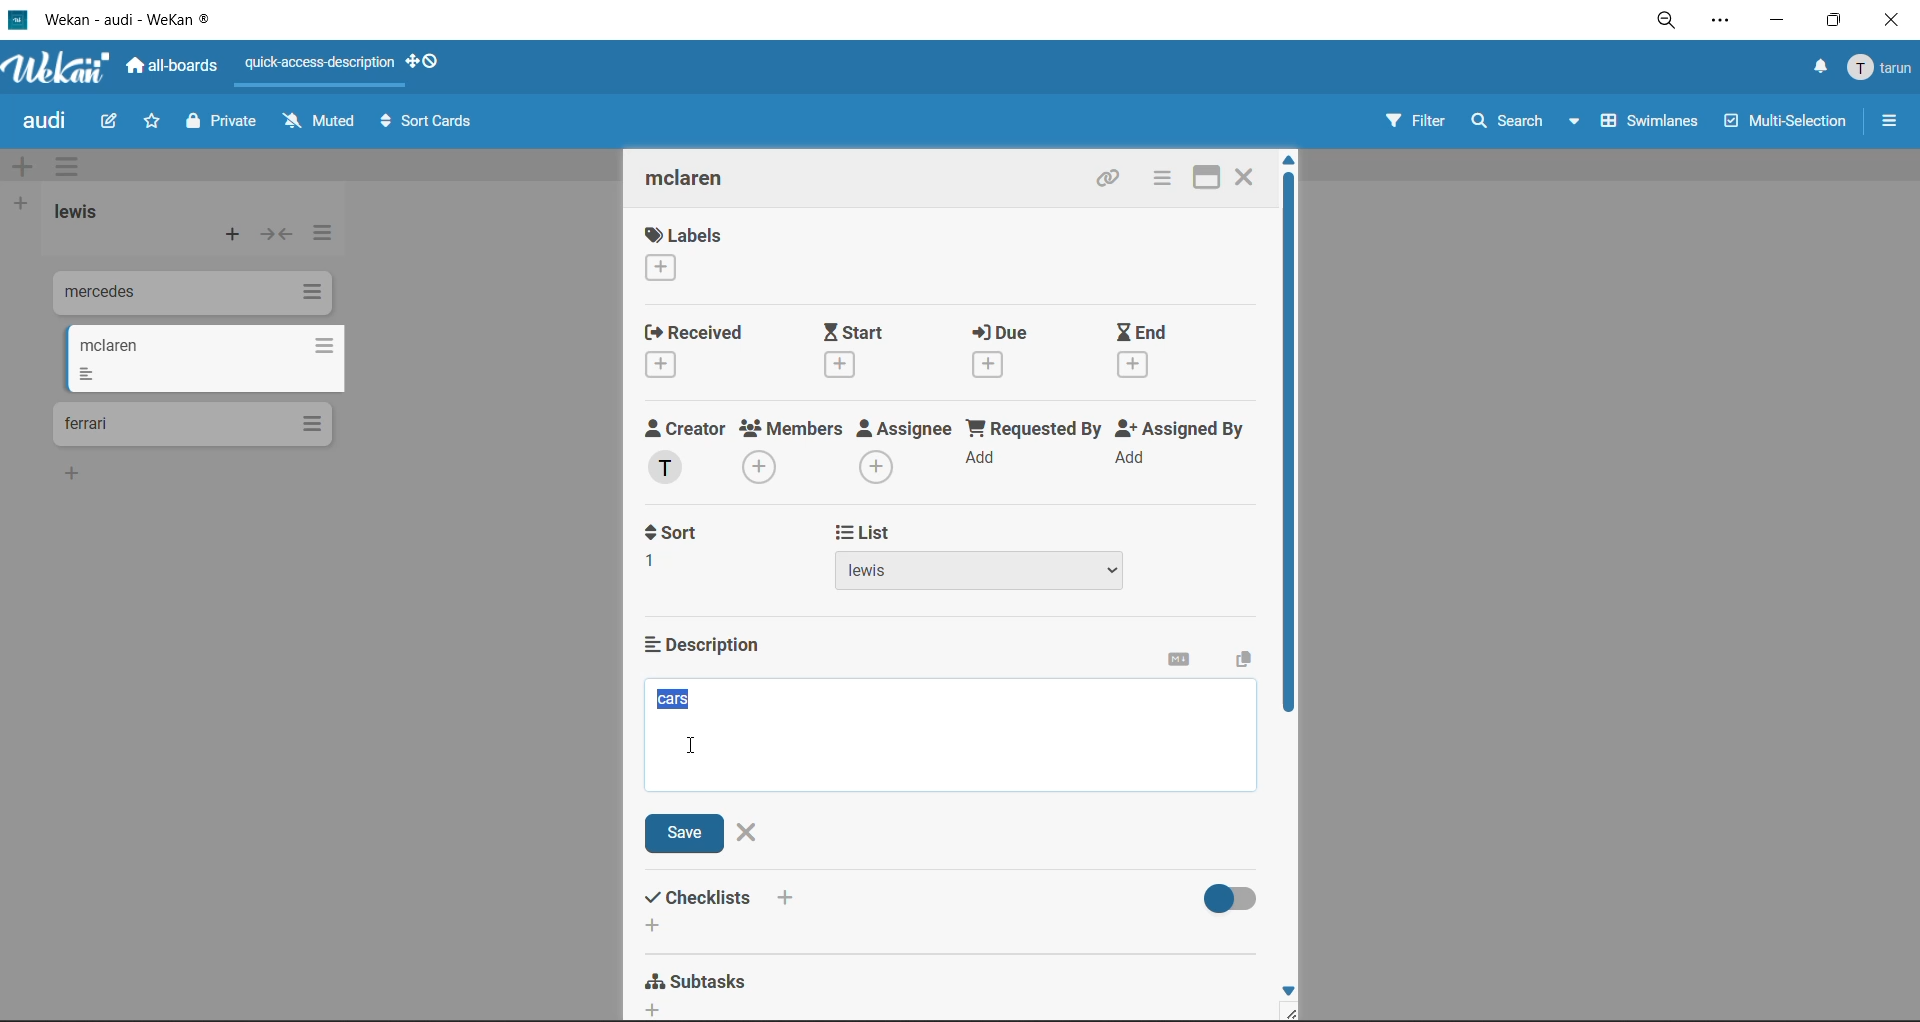  I want to click on sidebar, so click(1889, 121).